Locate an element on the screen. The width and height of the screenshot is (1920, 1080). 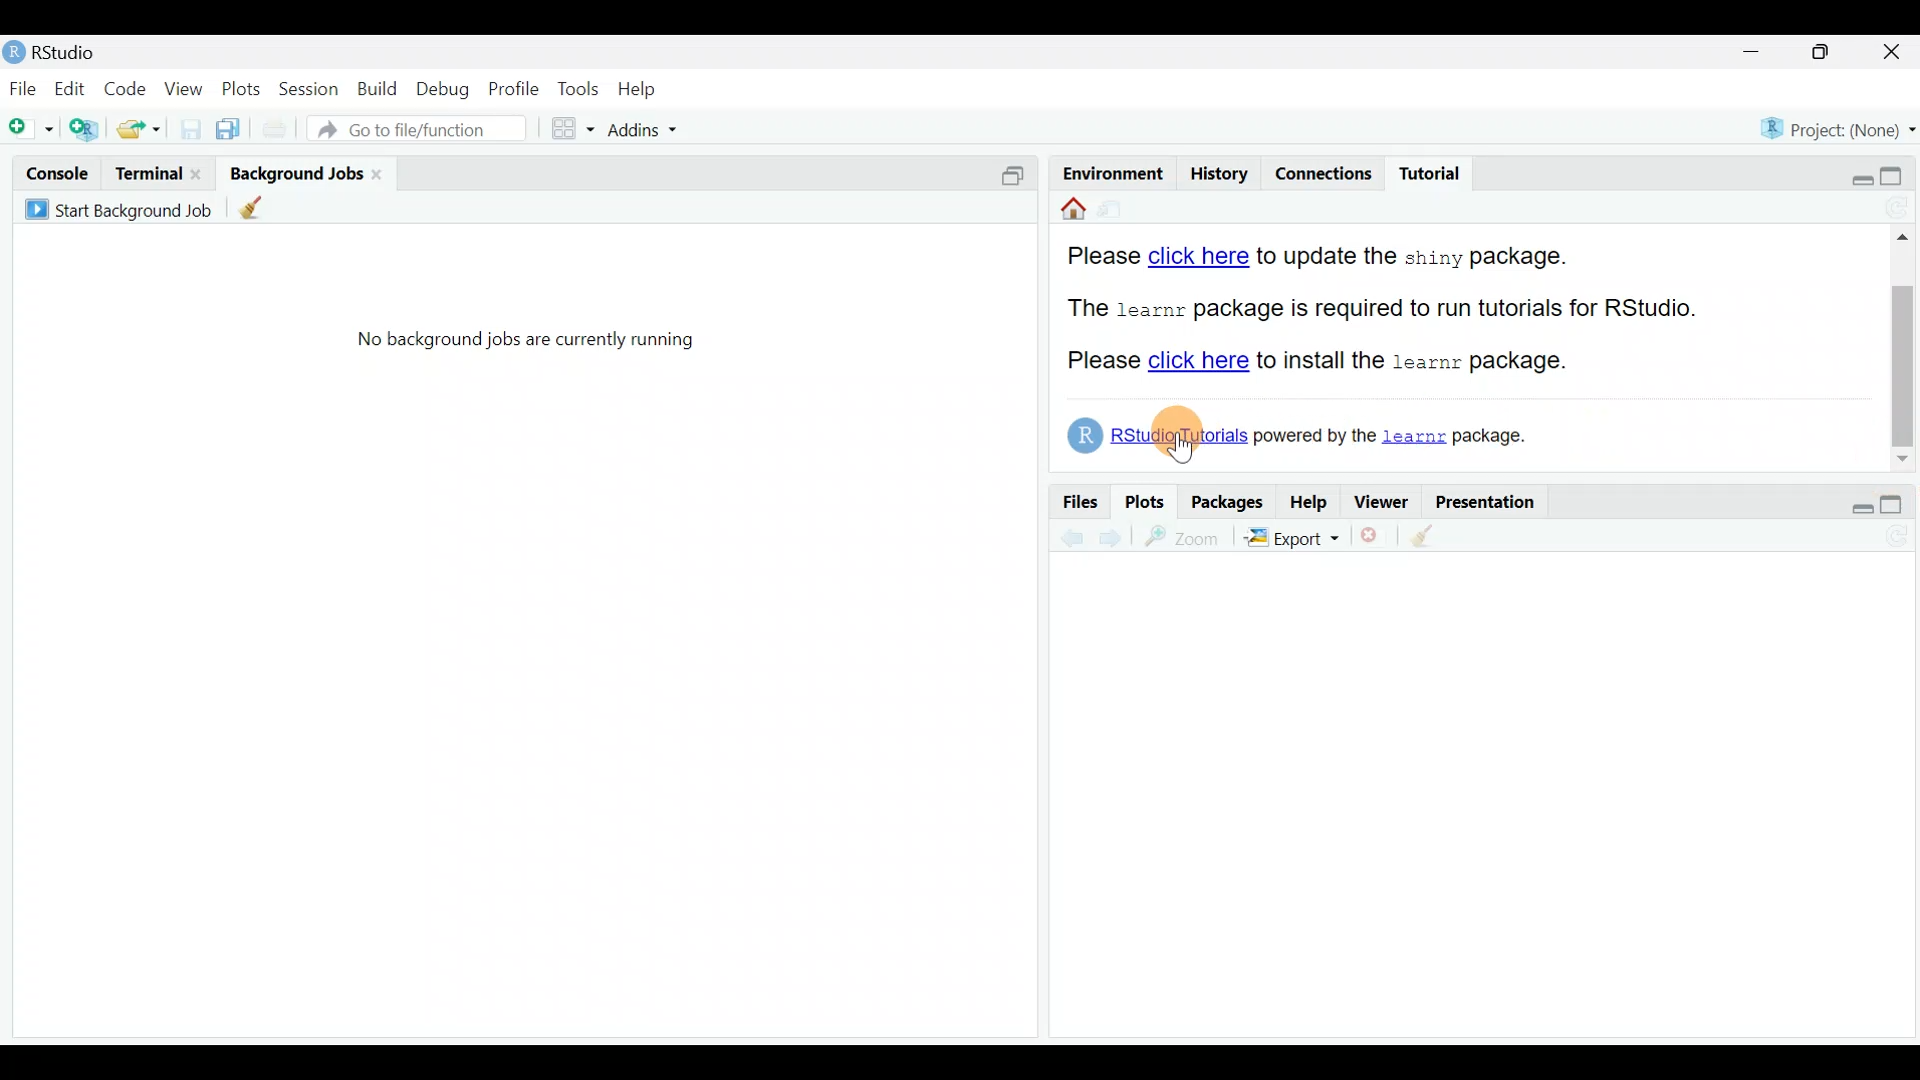
Viewer is located at coordinates (1386, 501).